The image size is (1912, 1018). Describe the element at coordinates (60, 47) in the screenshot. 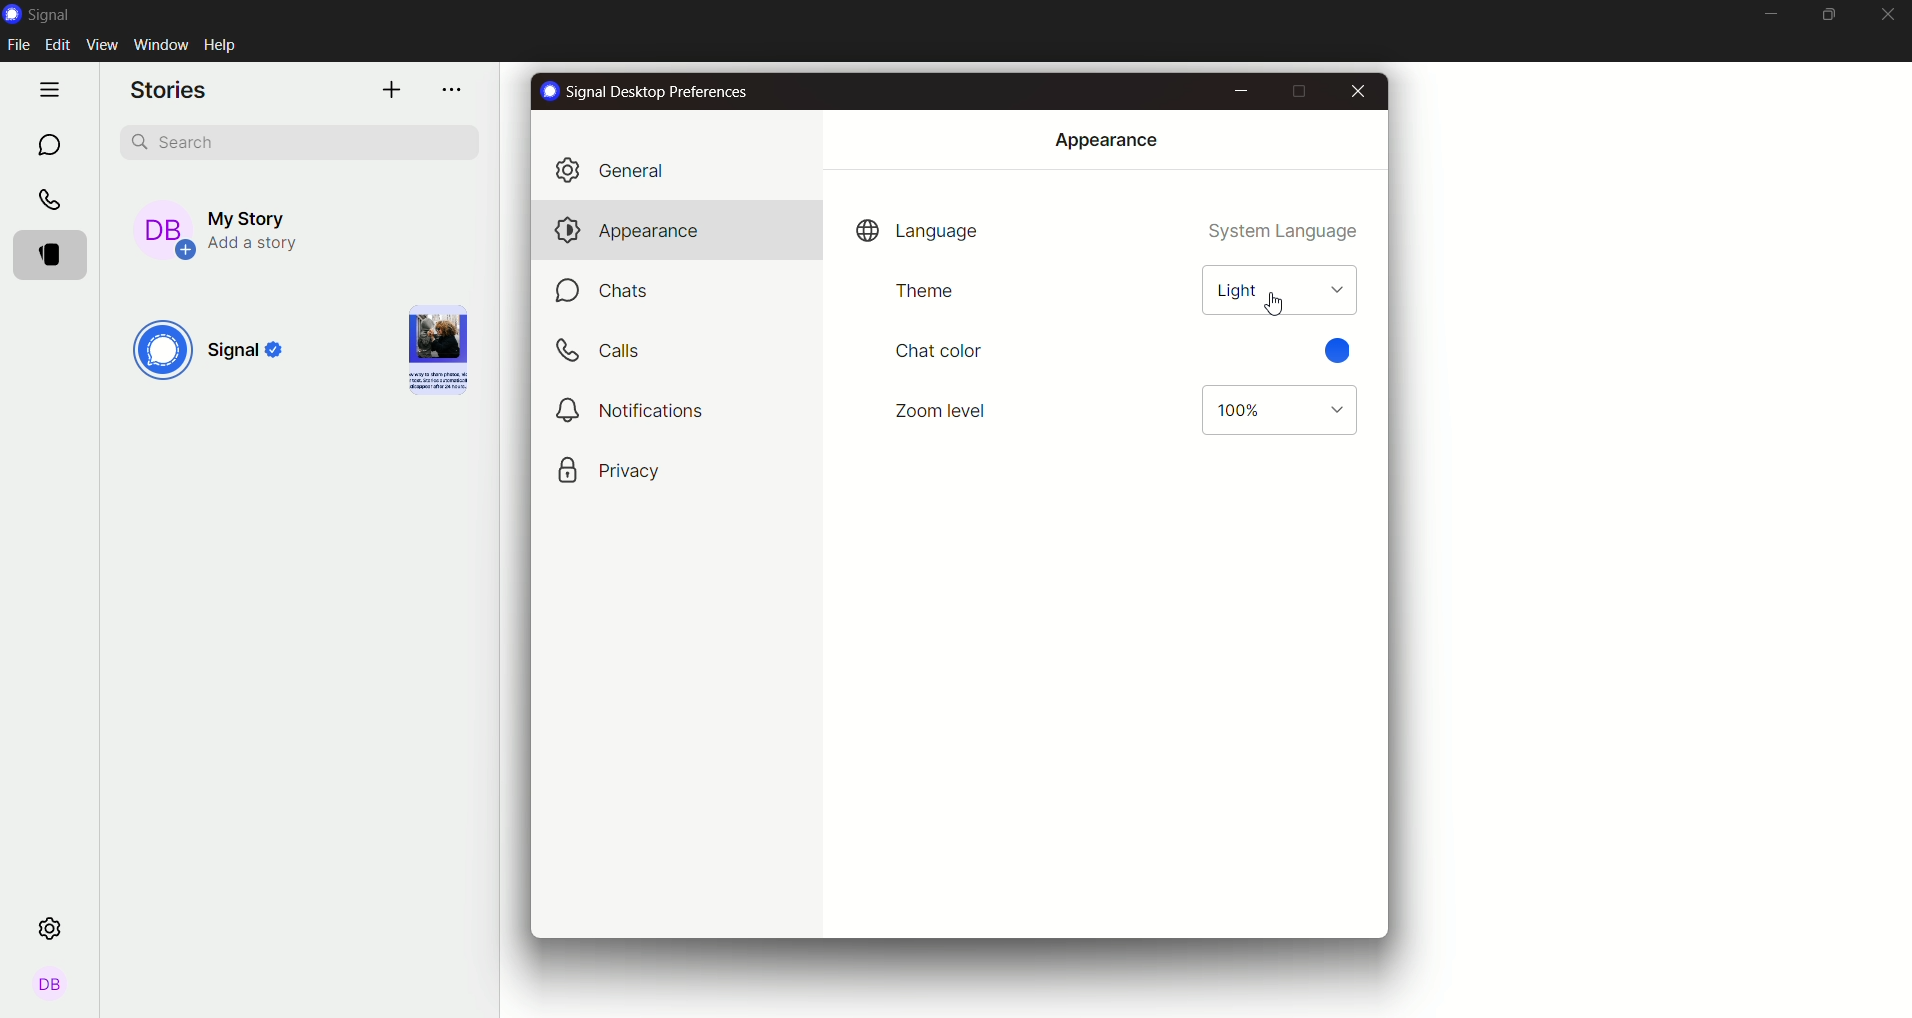

I see `edit` at that location.